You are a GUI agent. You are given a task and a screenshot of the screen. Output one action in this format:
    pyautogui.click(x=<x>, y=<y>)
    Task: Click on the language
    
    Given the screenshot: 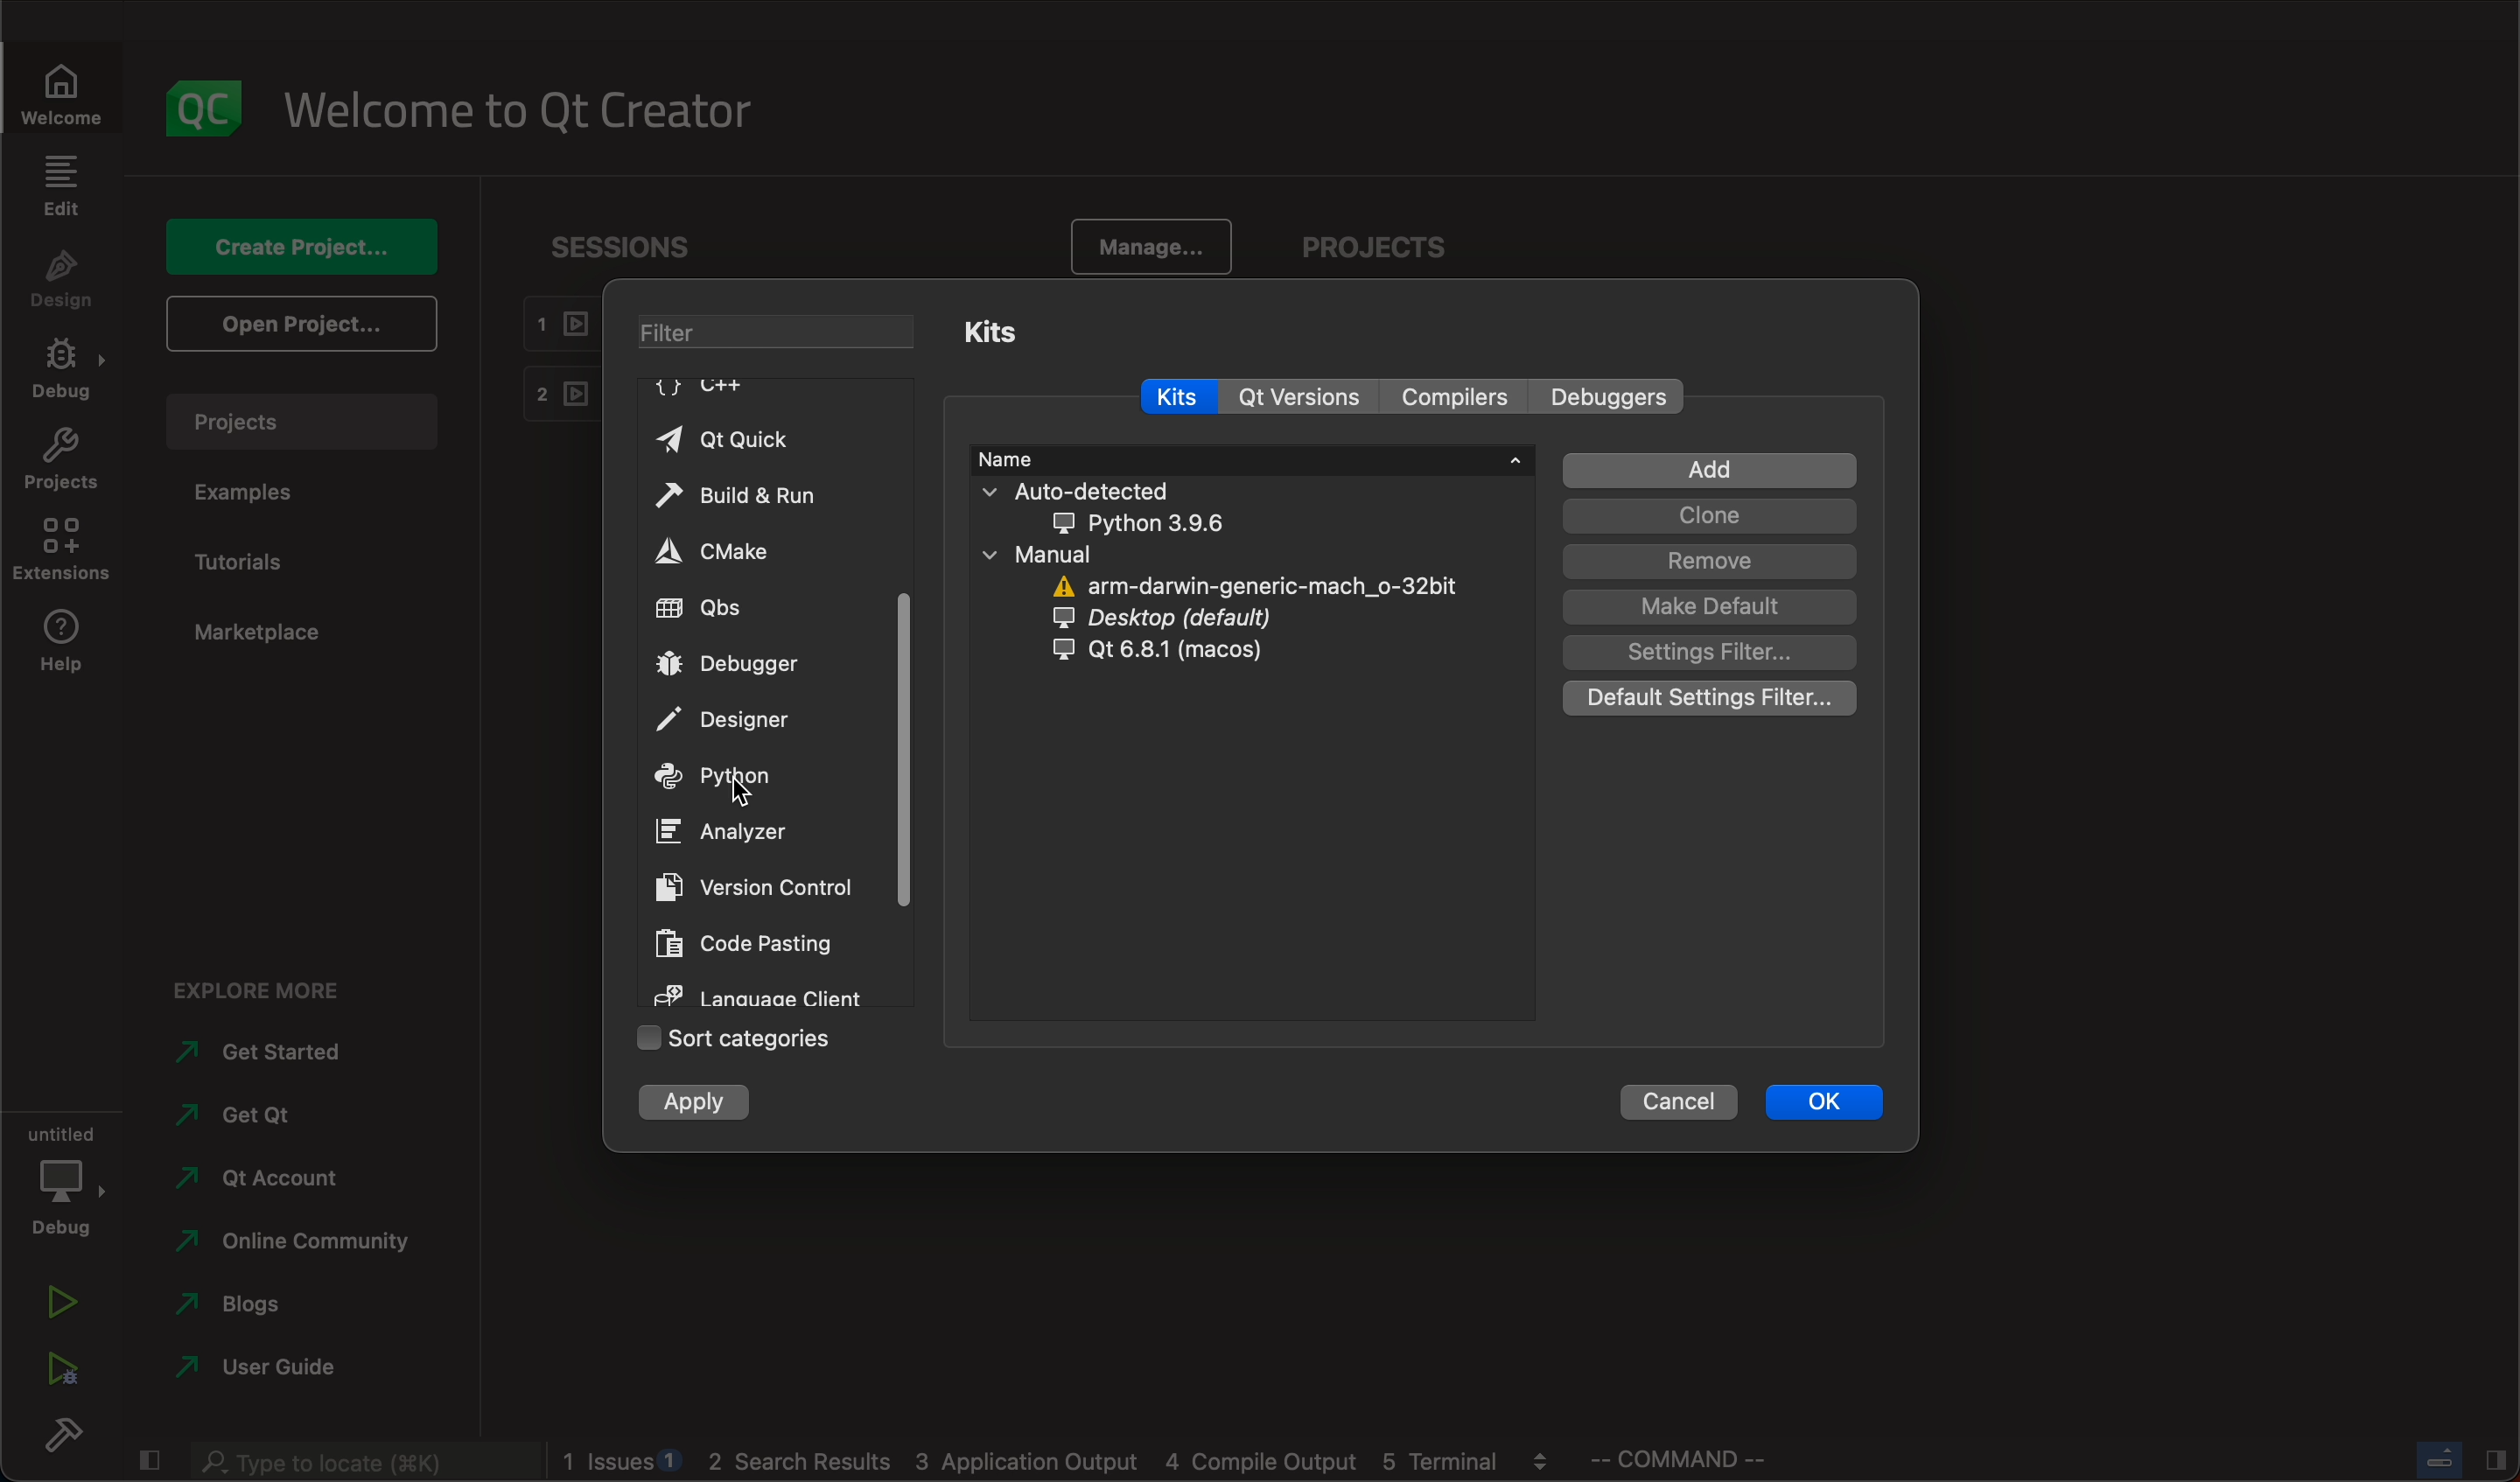 What is the action you would take?
    pyautogui.click(x=756, y=992)
    